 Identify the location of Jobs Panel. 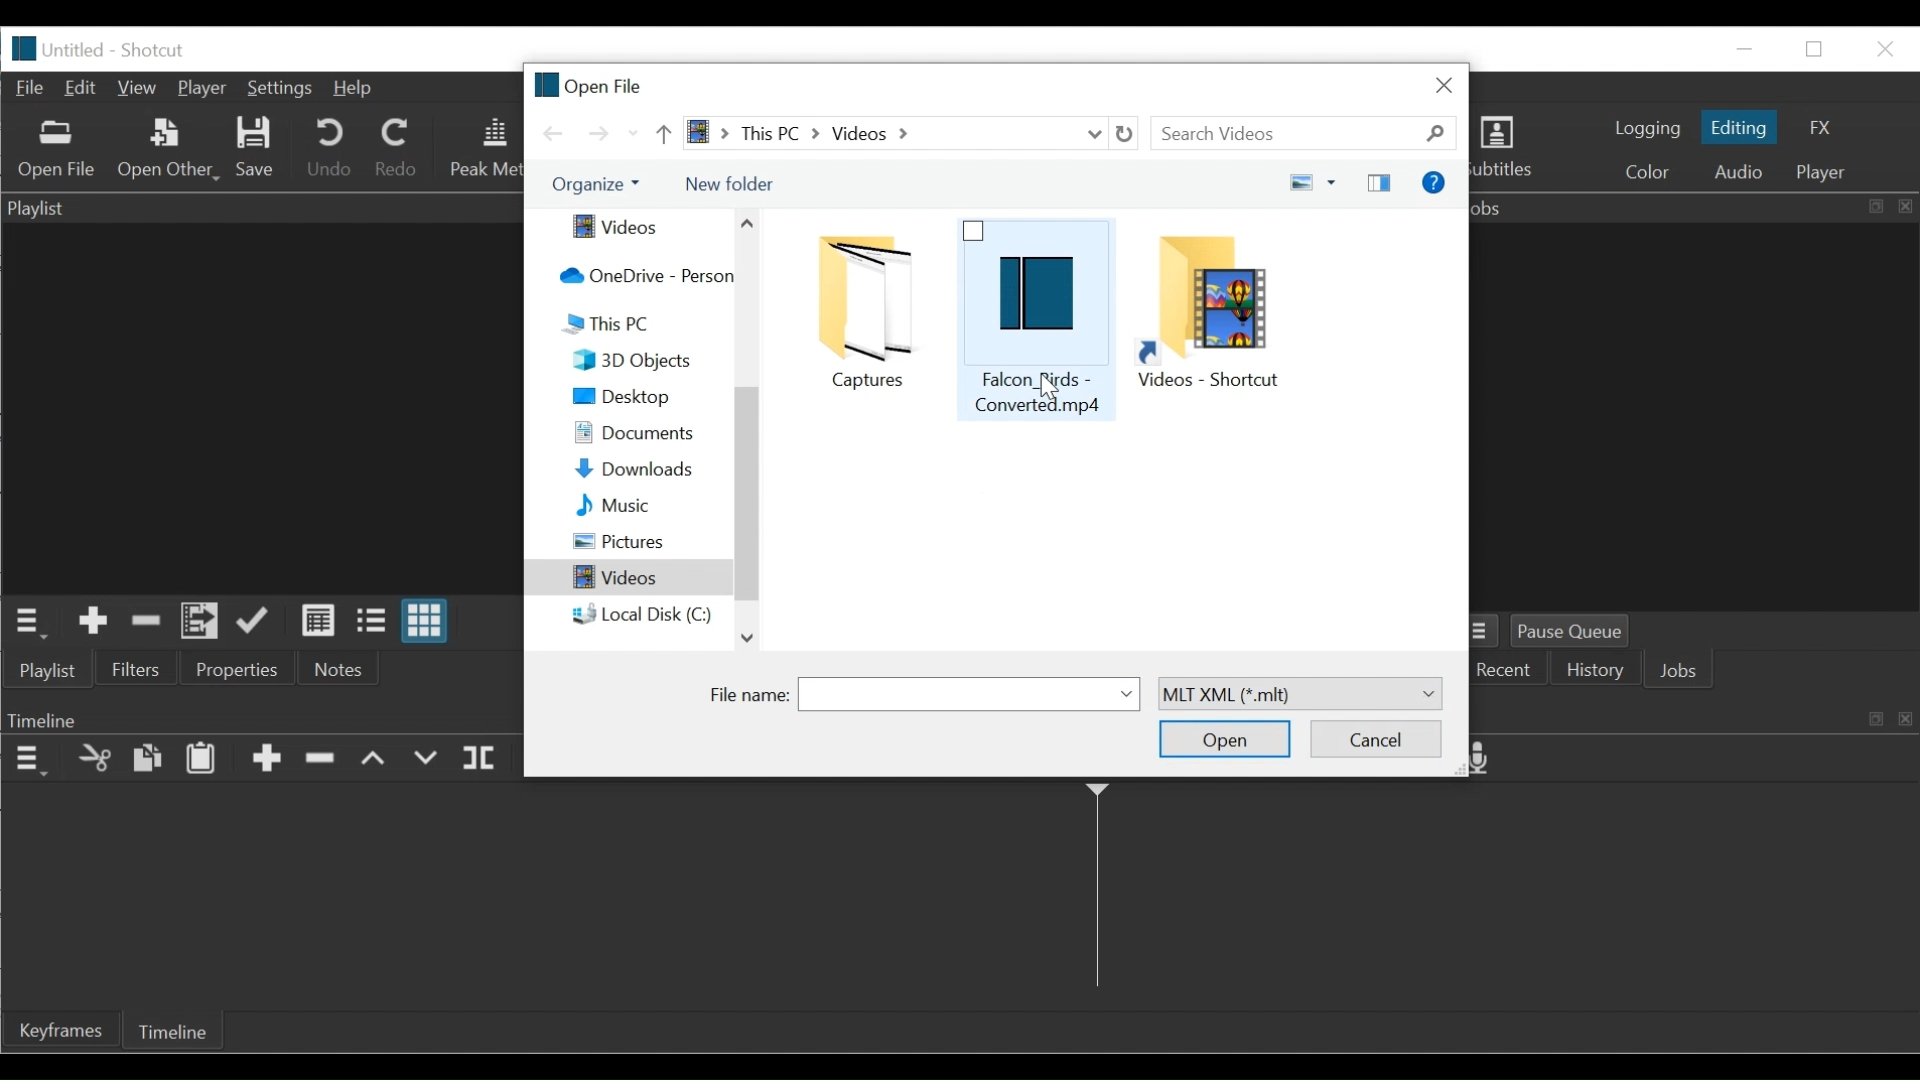
(1695, 207).